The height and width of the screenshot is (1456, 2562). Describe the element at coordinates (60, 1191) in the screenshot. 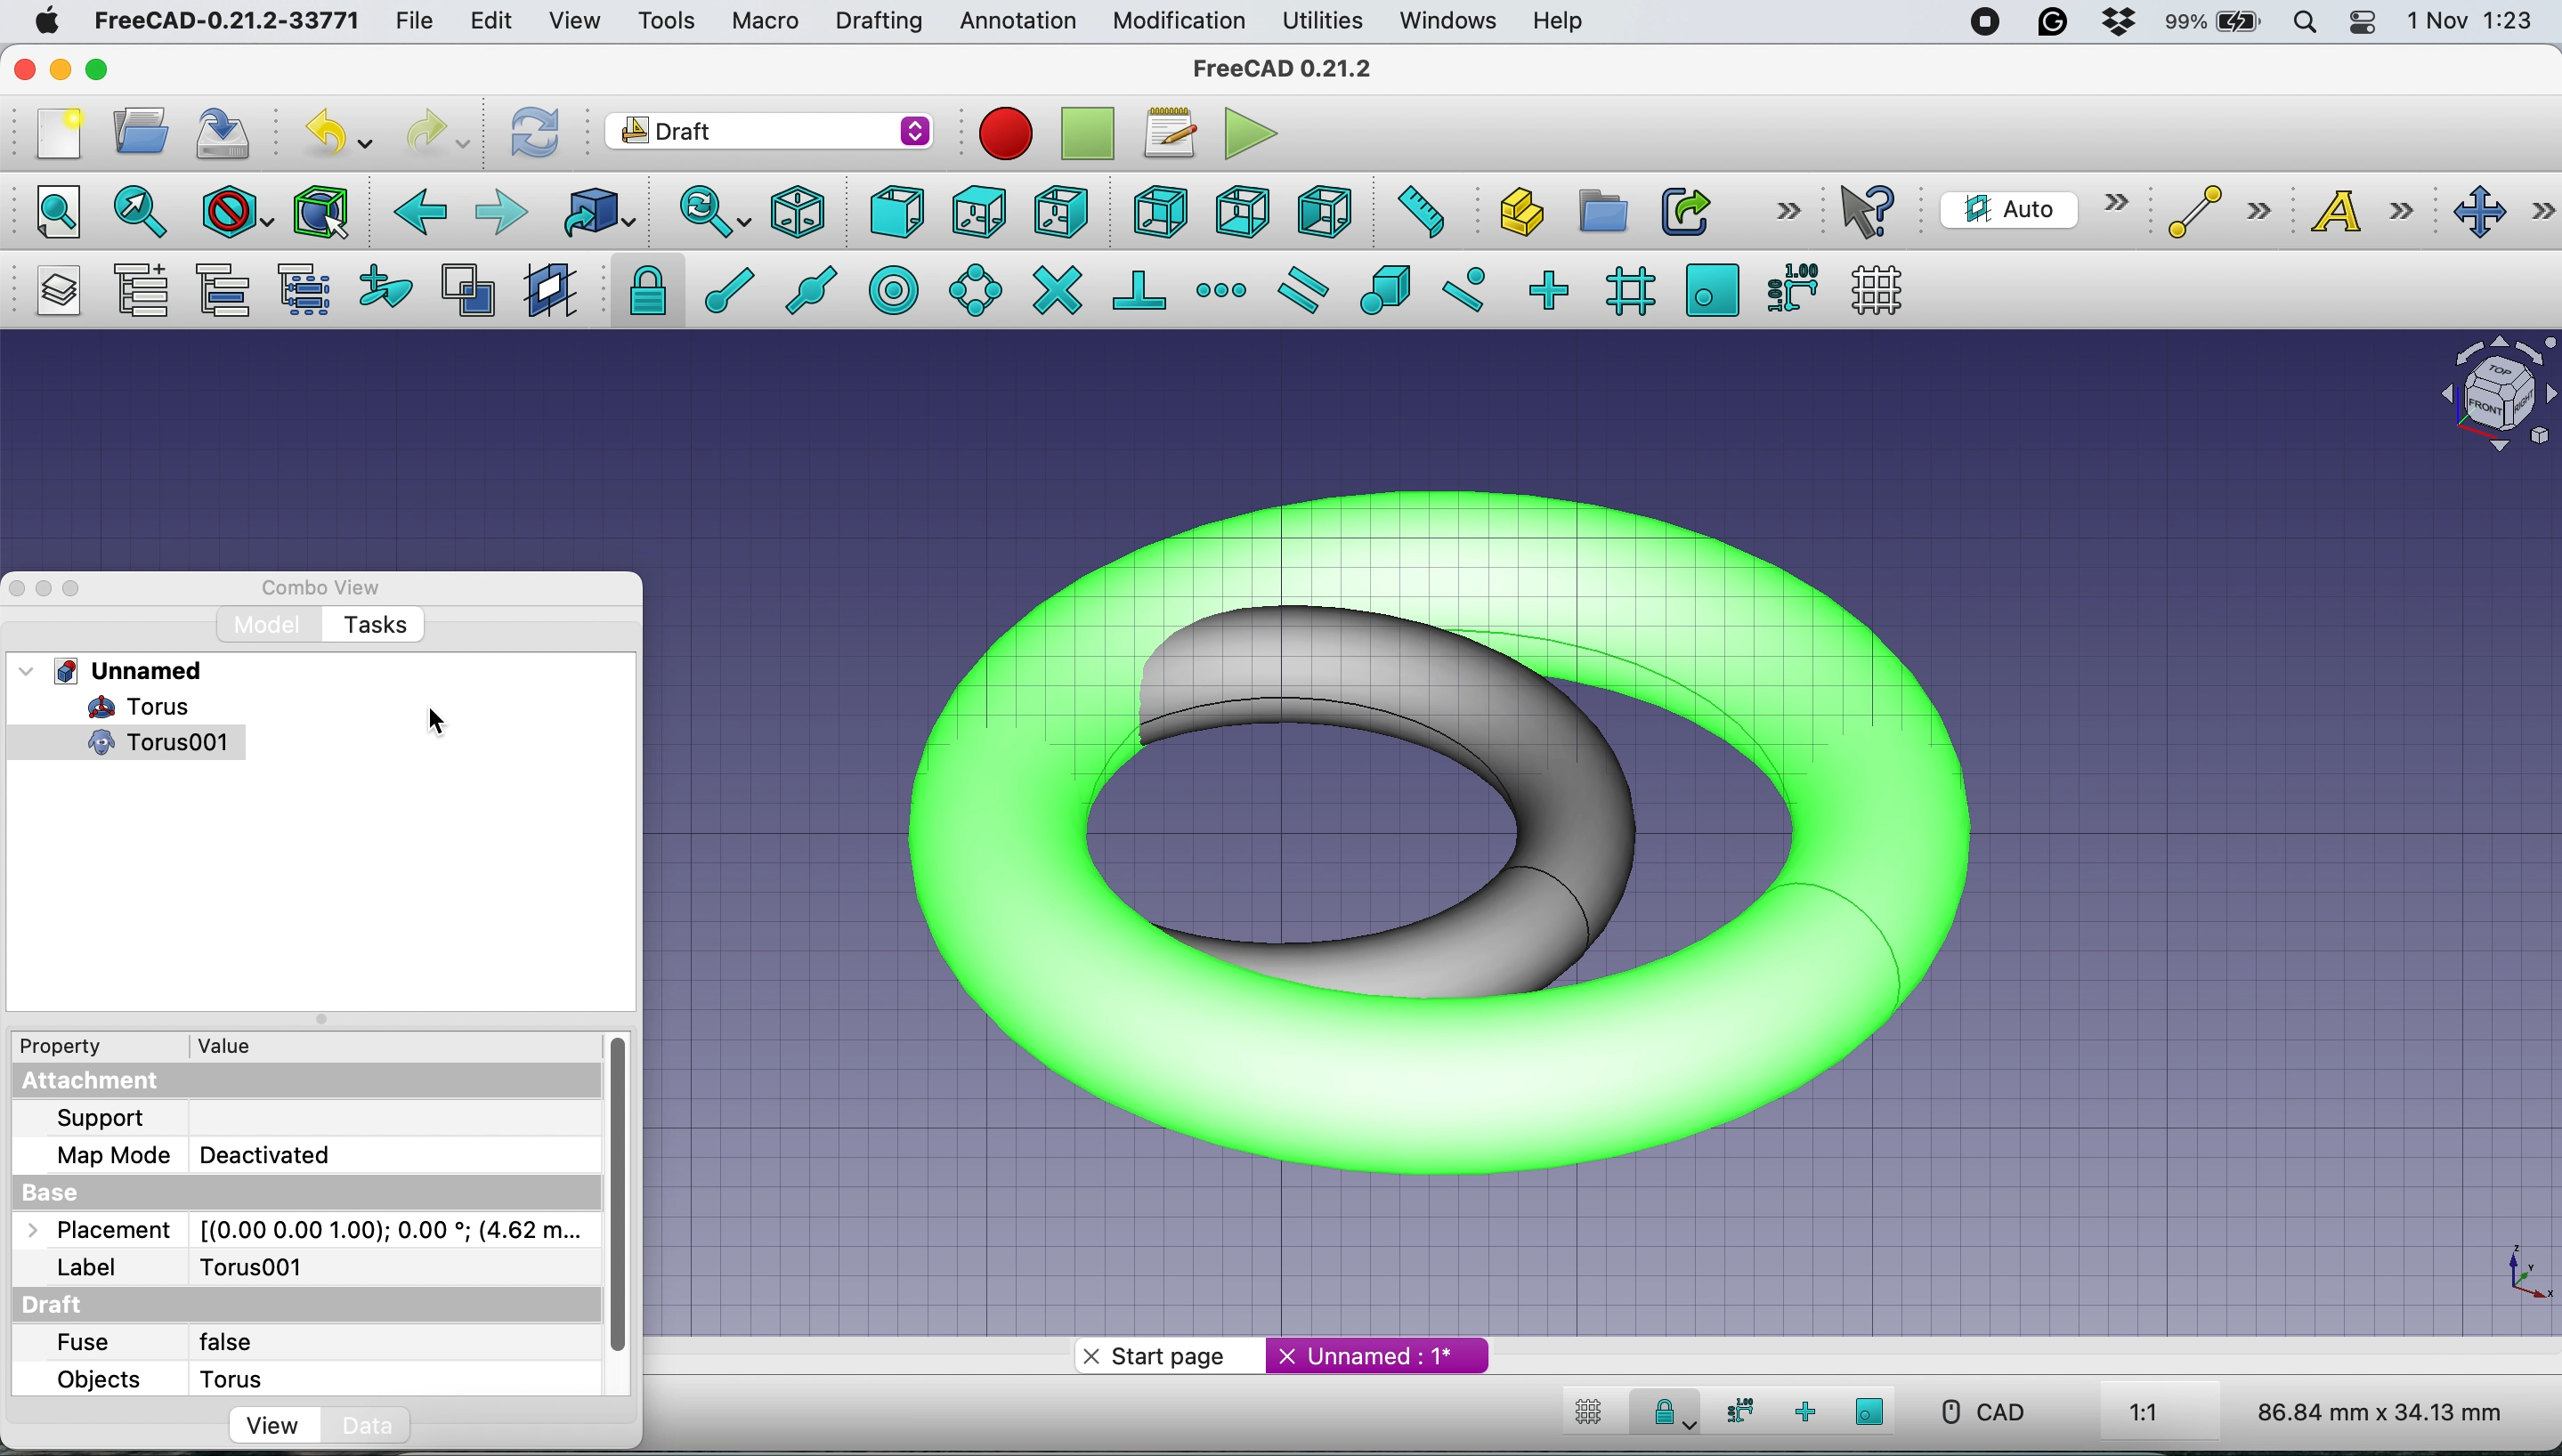

I see `Base` at that location.